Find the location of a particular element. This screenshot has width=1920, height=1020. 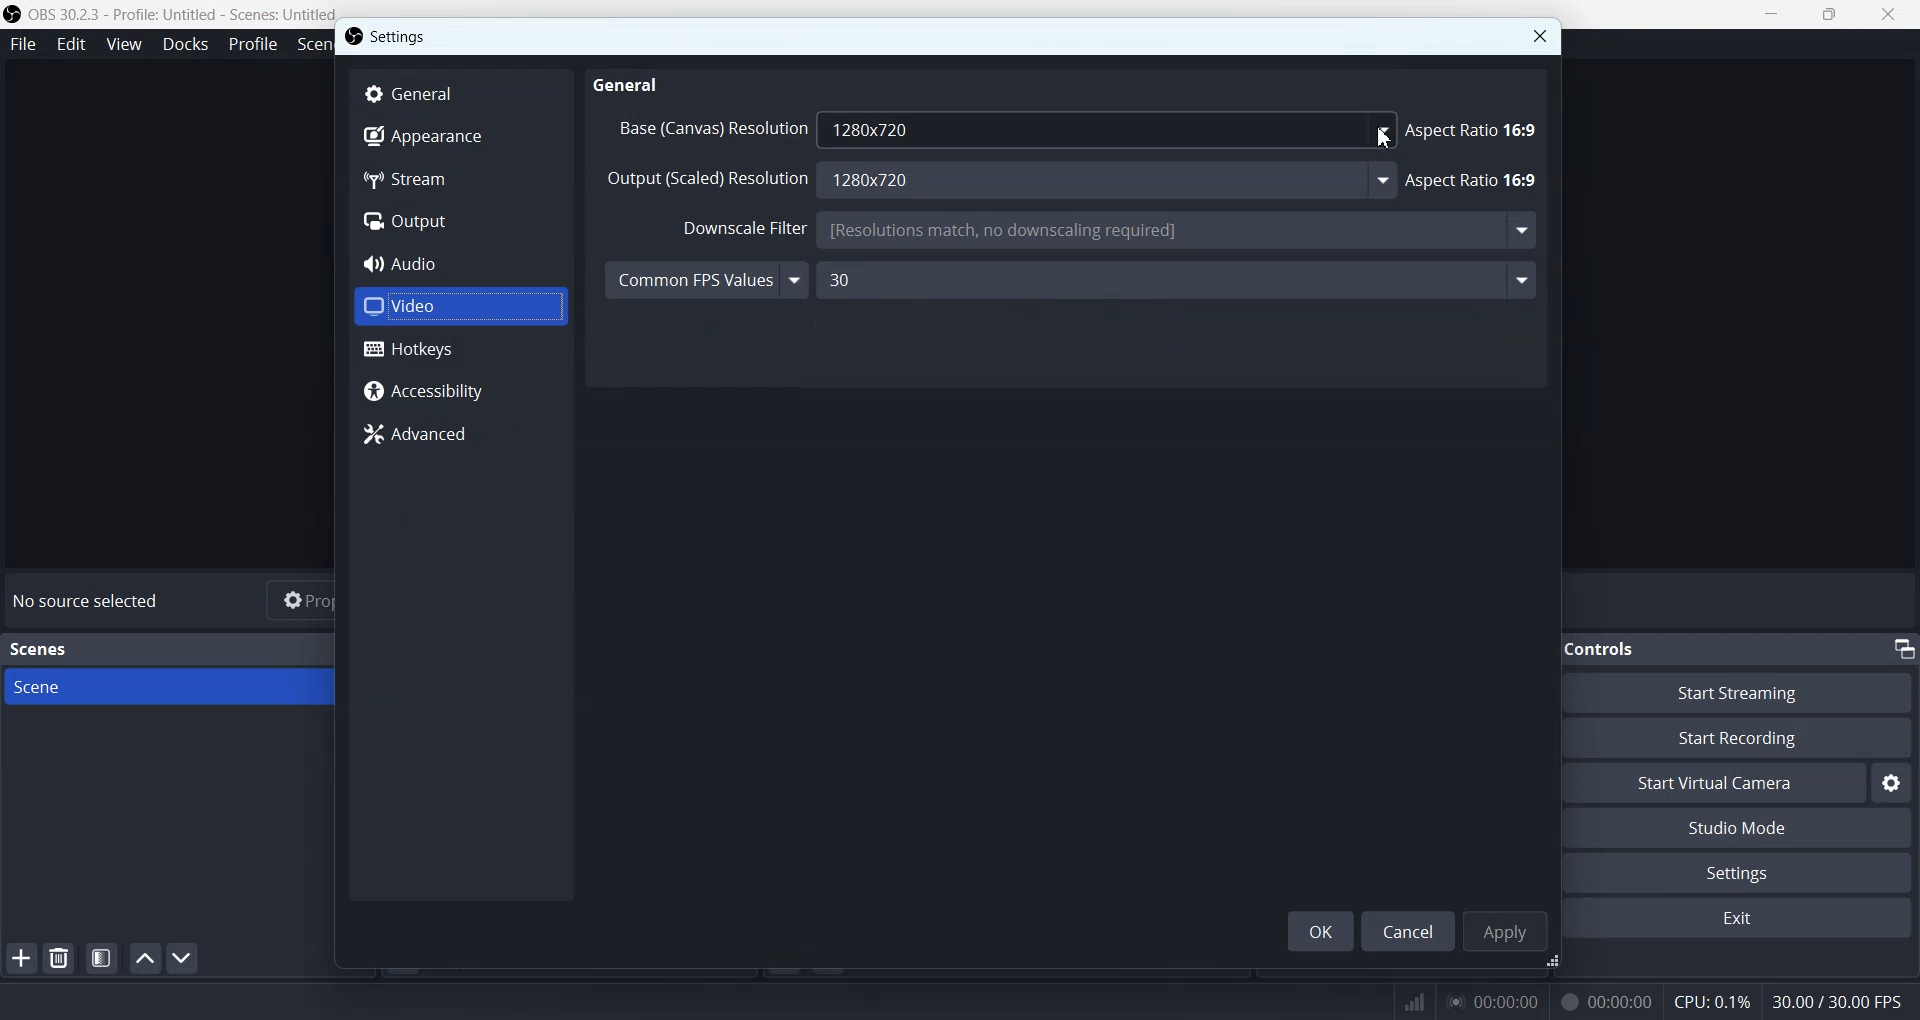

Remove selected scene is located at coordinates (58, 957).